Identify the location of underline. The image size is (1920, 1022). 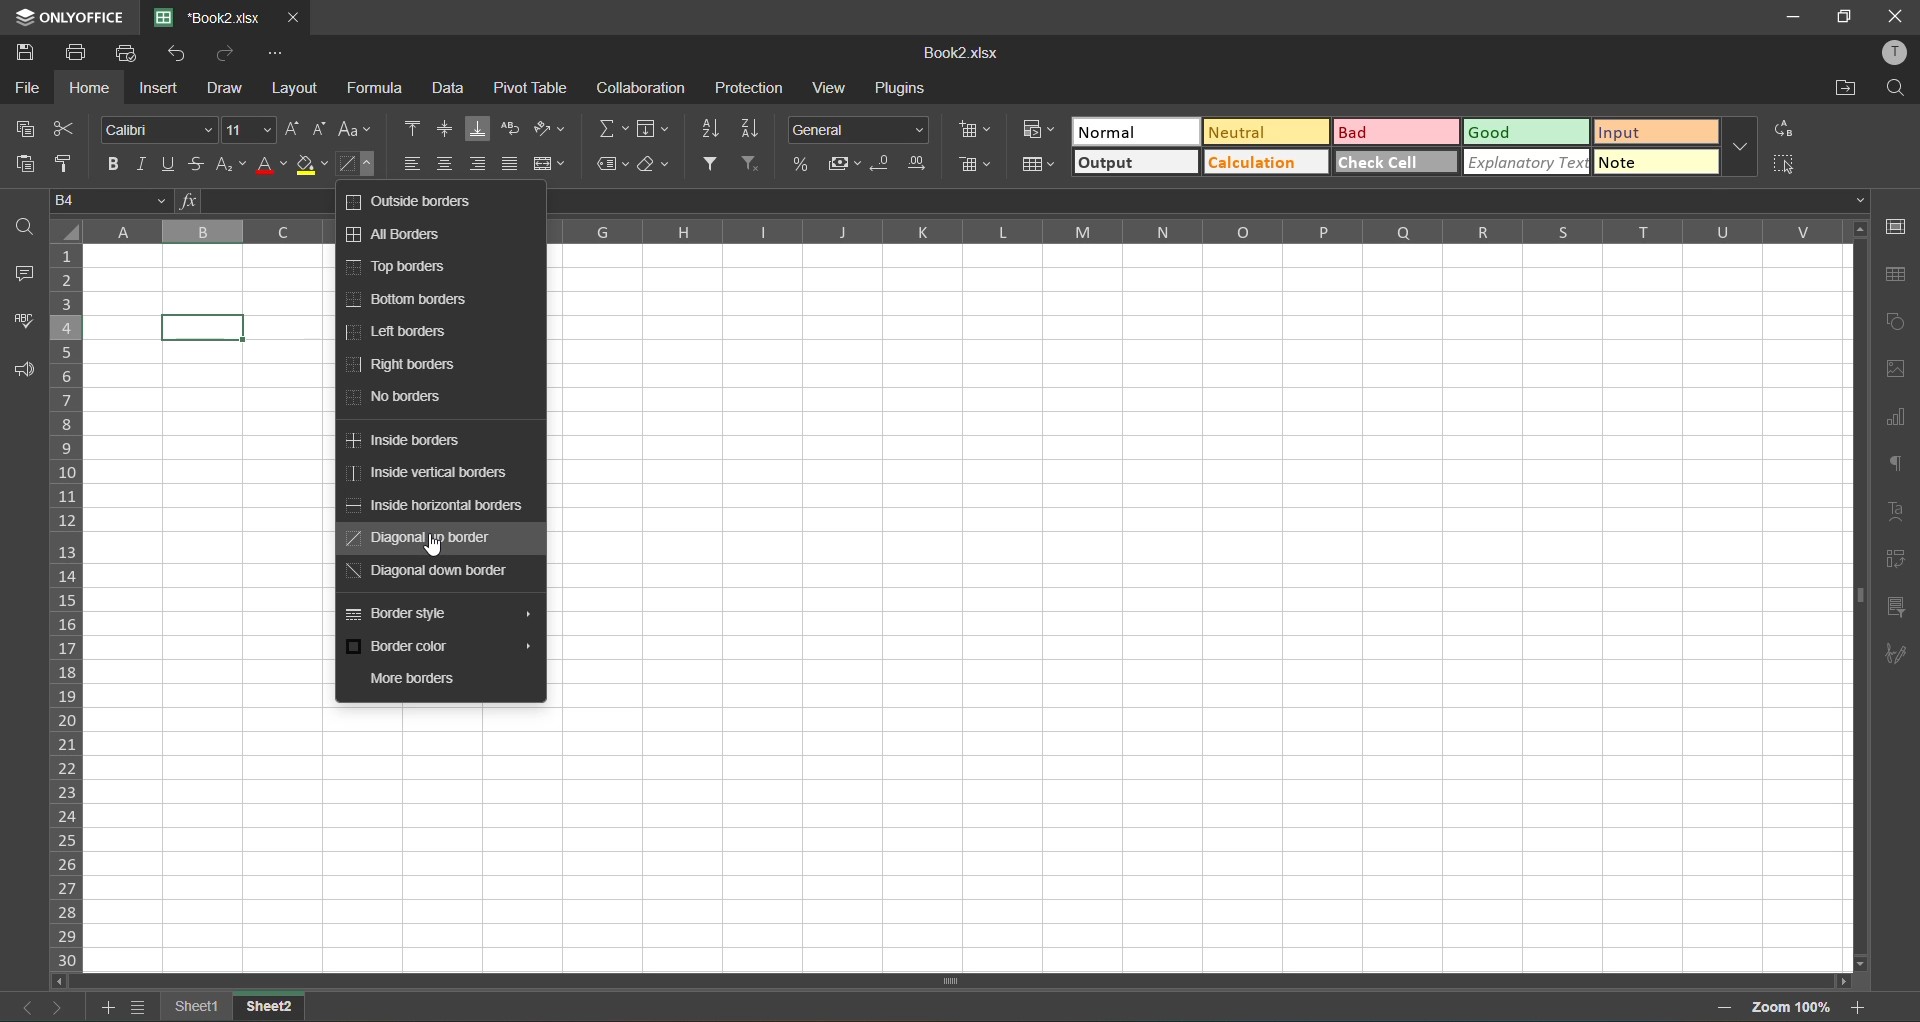
(167, 163).